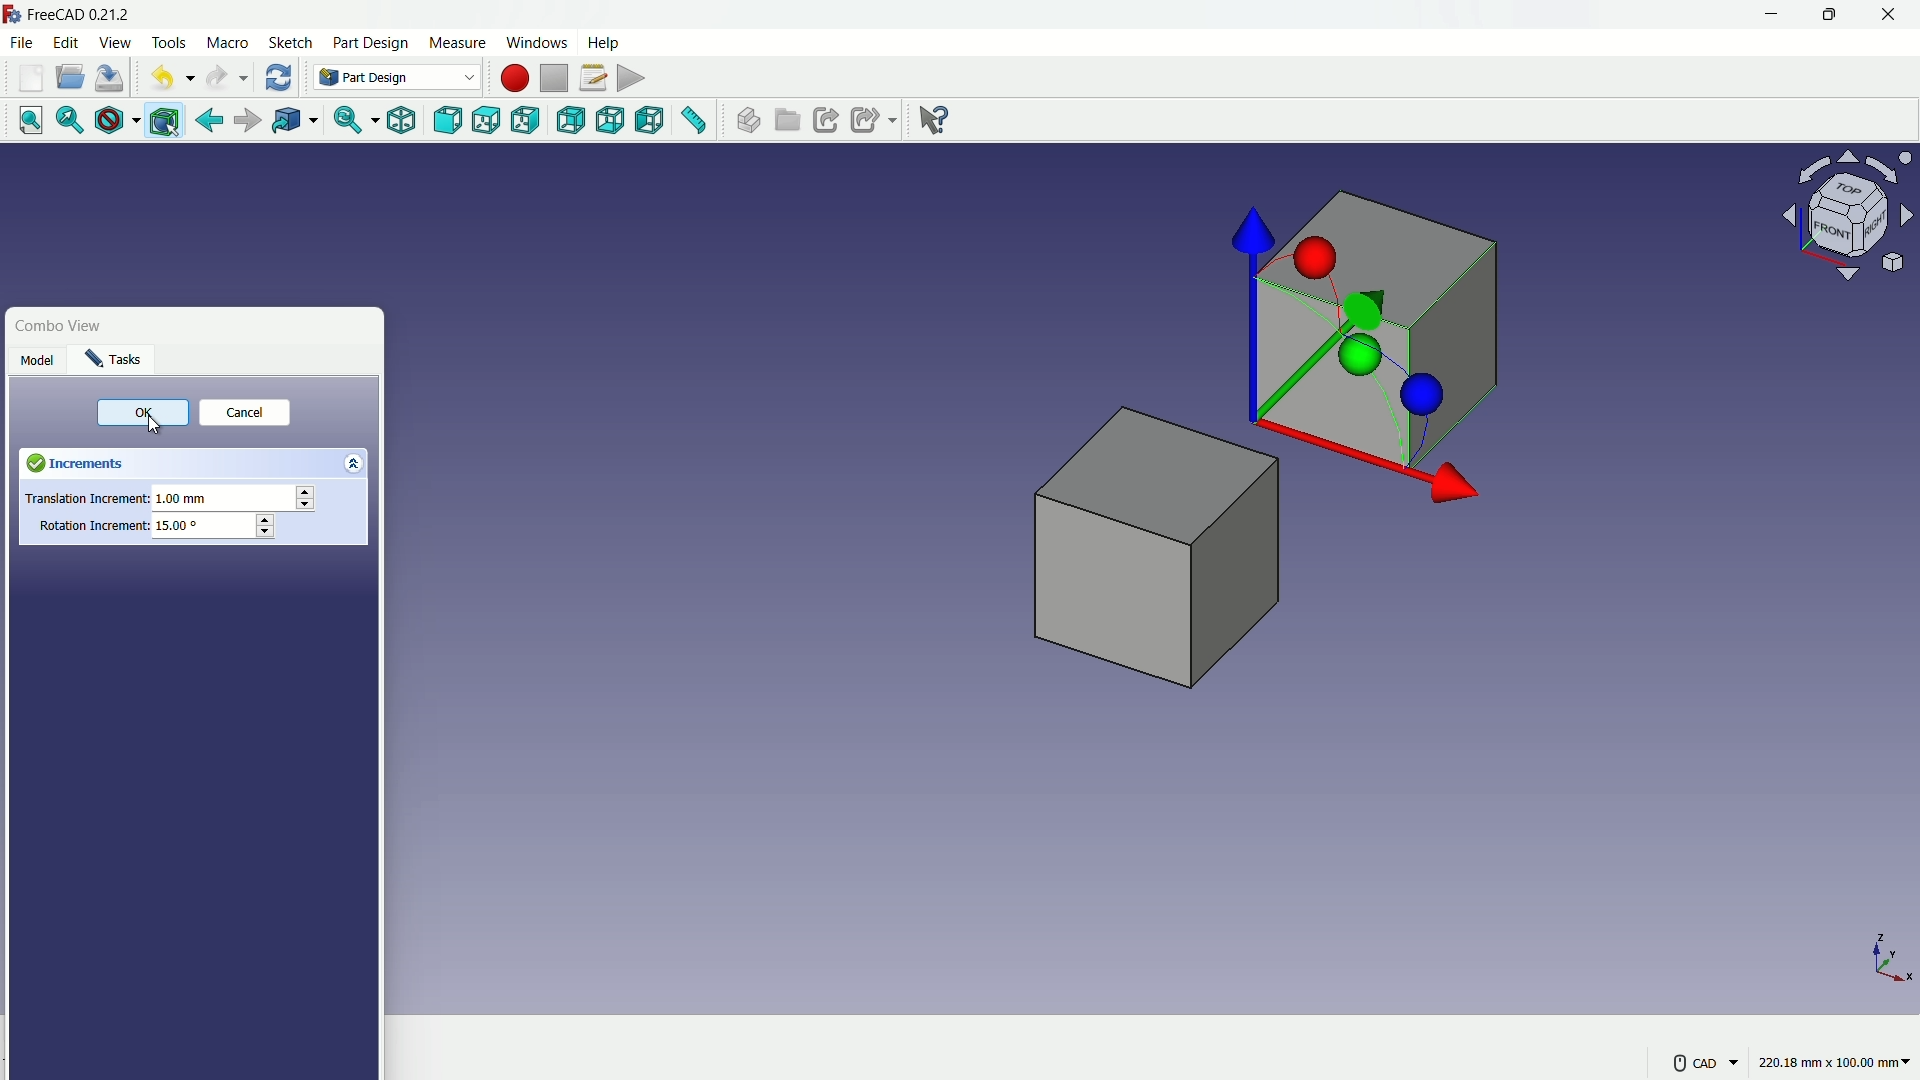 The width and height of the screenshot is (1920, 1080). What do you see at coordinates (73, 325) in the screenshot?
I see `Combo View` at bounding box center [73, 325].